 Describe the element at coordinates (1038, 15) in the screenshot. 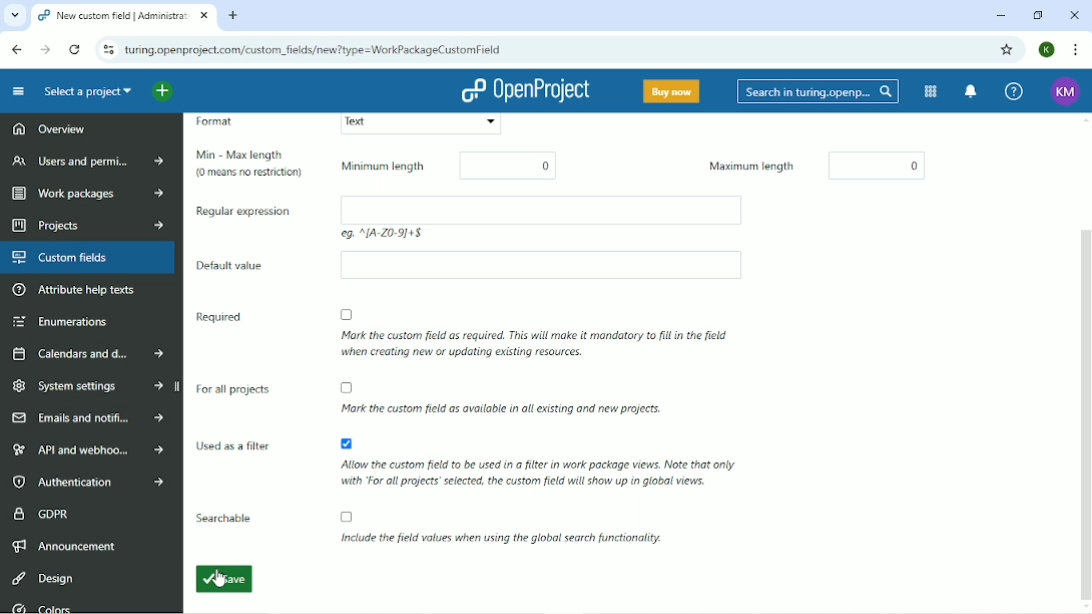

I see `Restore down` at that location.